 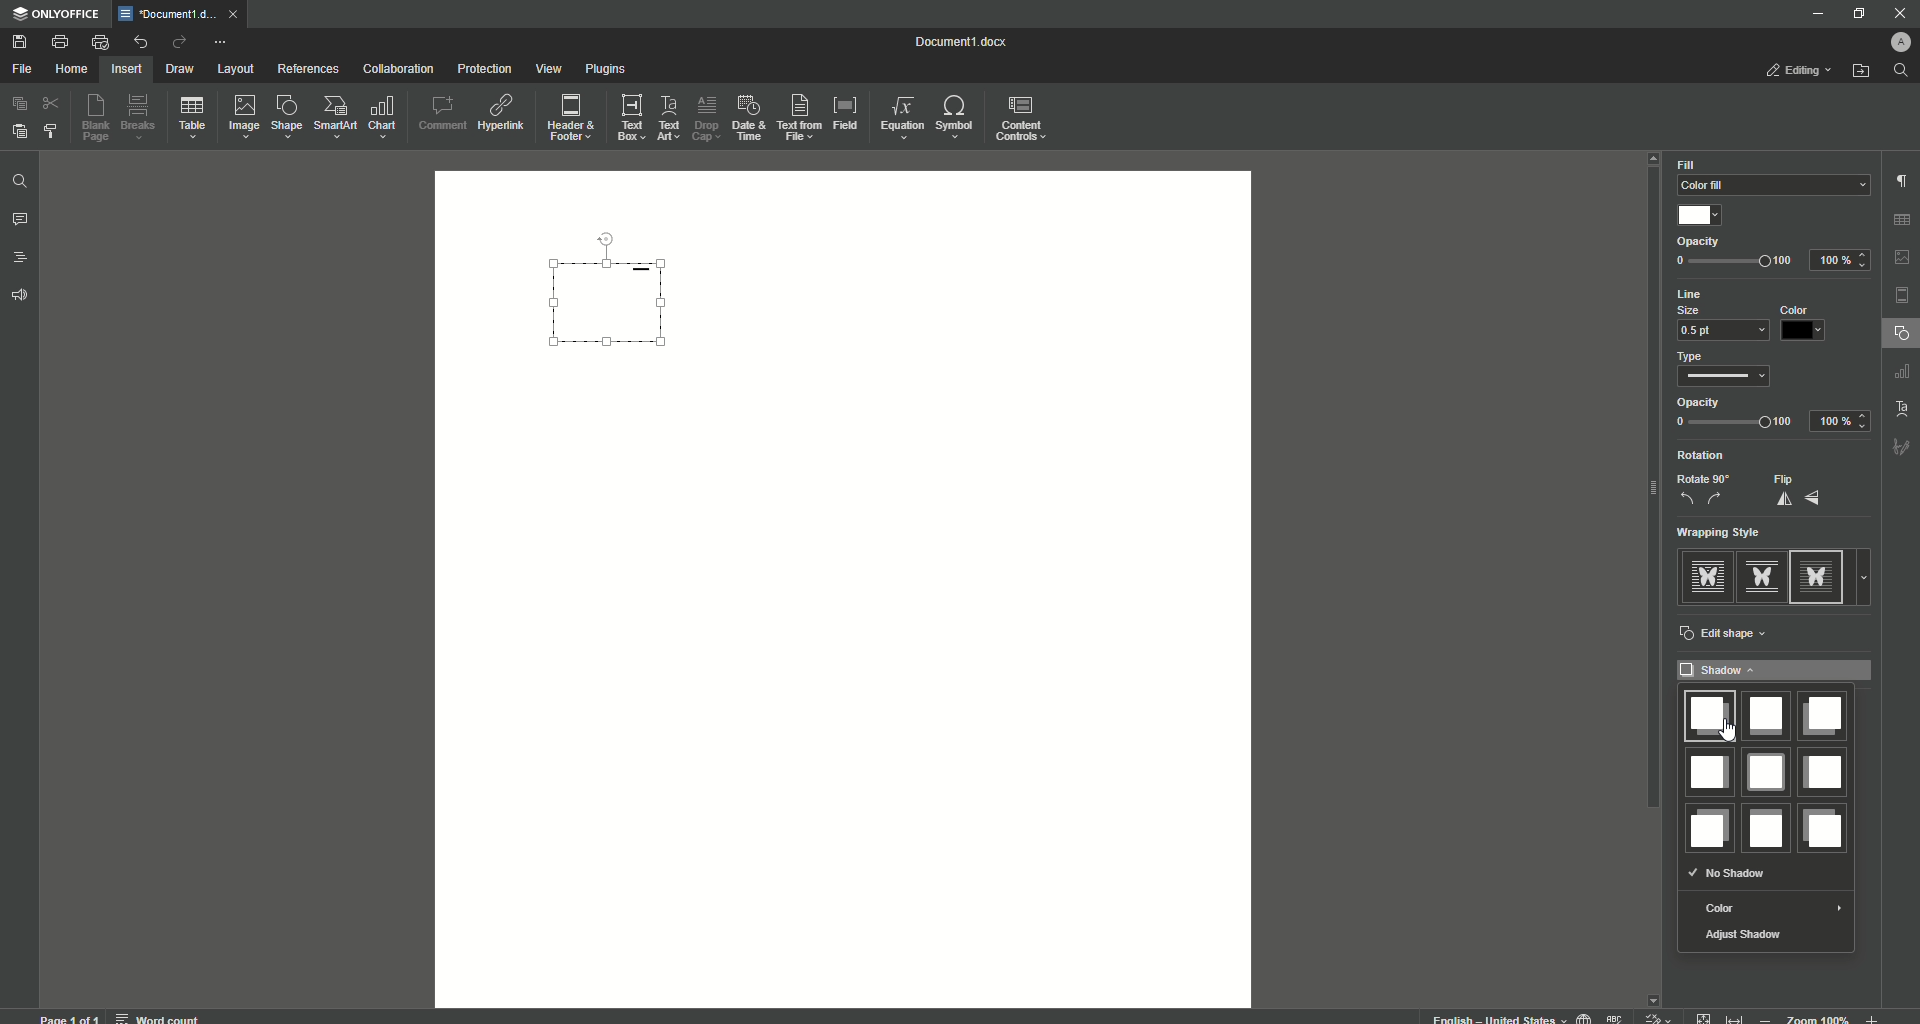 I want to click on Table, so click(x=192, y=121).